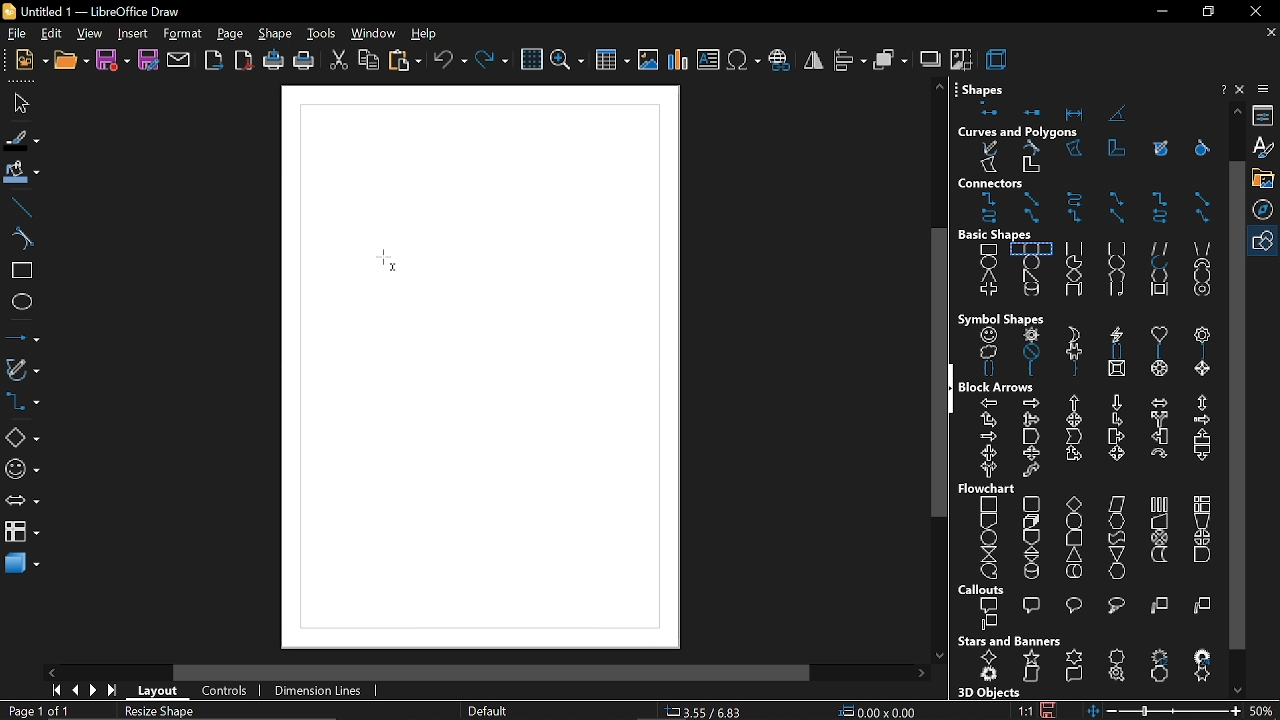  What do you see at coordinates (215, 62) in the screenshot?
I see `export` at bounding box center [215, 62].